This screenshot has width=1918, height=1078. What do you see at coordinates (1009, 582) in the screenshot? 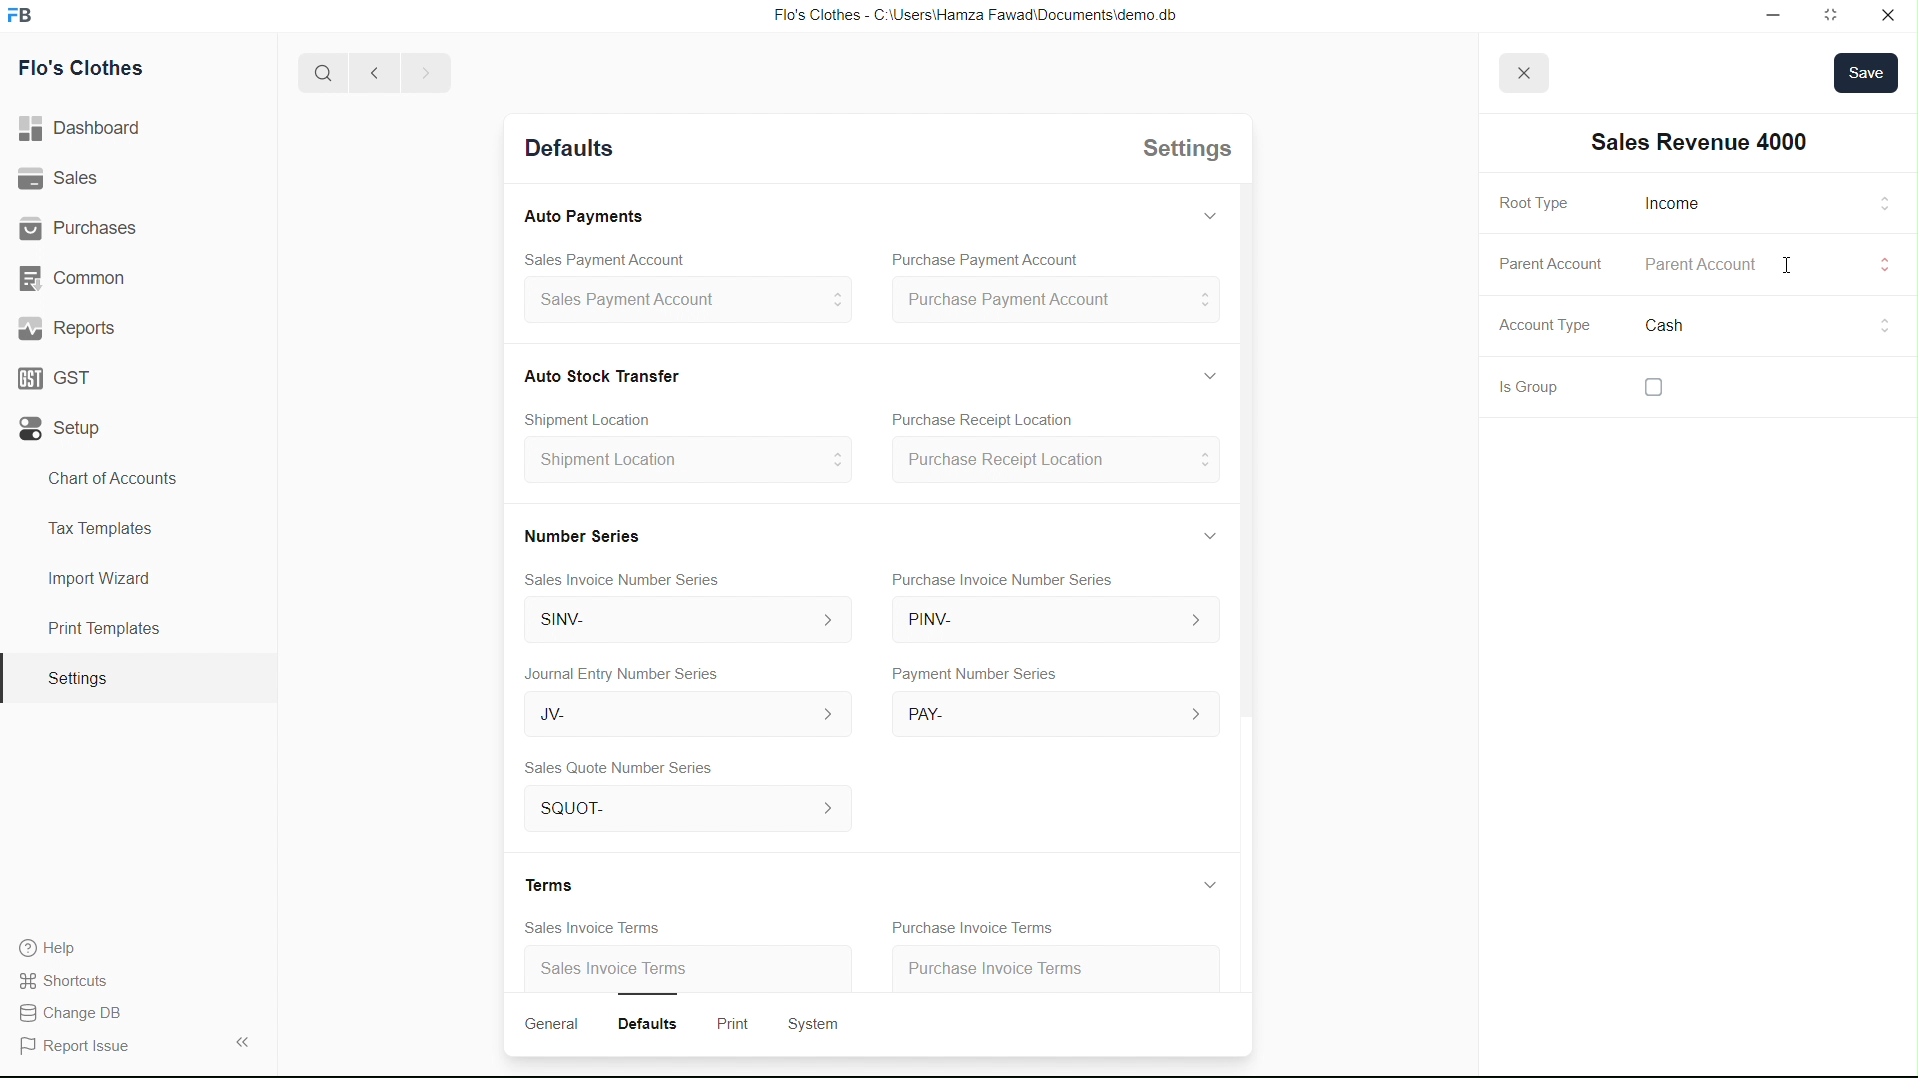
I see `Purchase Invoice Number Series` at bounding box center [1009, 582].